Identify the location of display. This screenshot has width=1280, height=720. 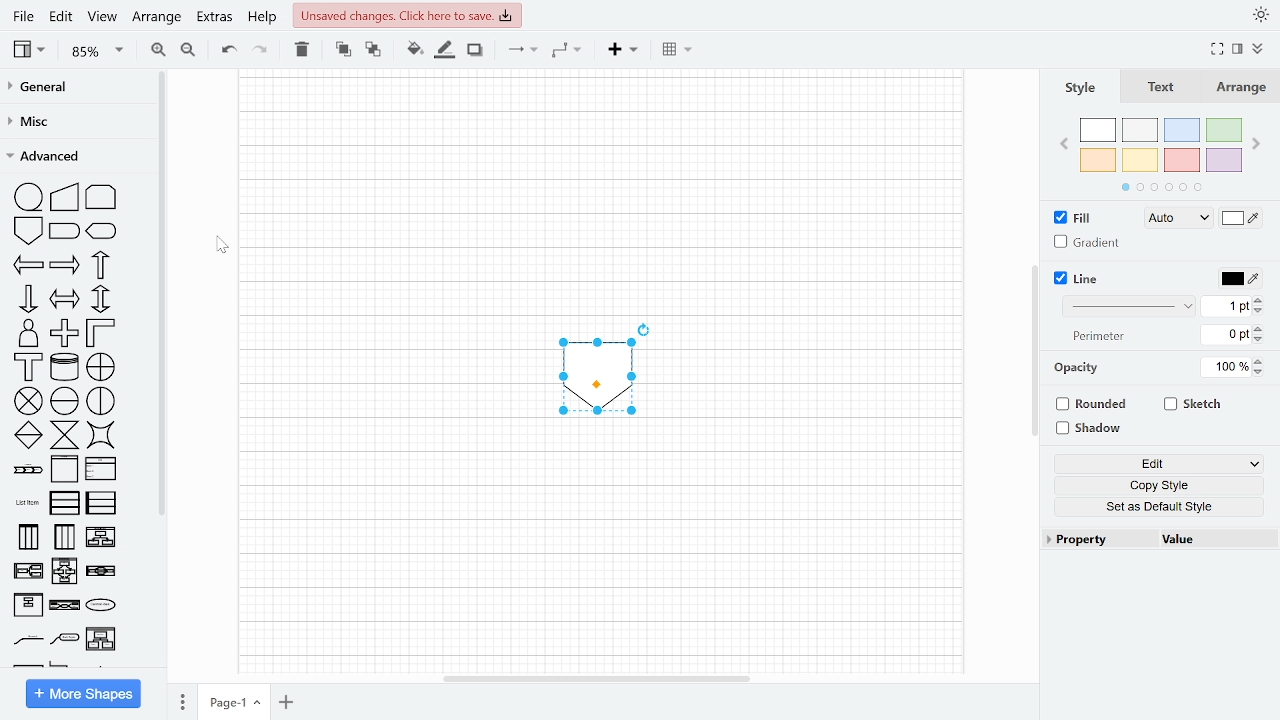
(102, 232).